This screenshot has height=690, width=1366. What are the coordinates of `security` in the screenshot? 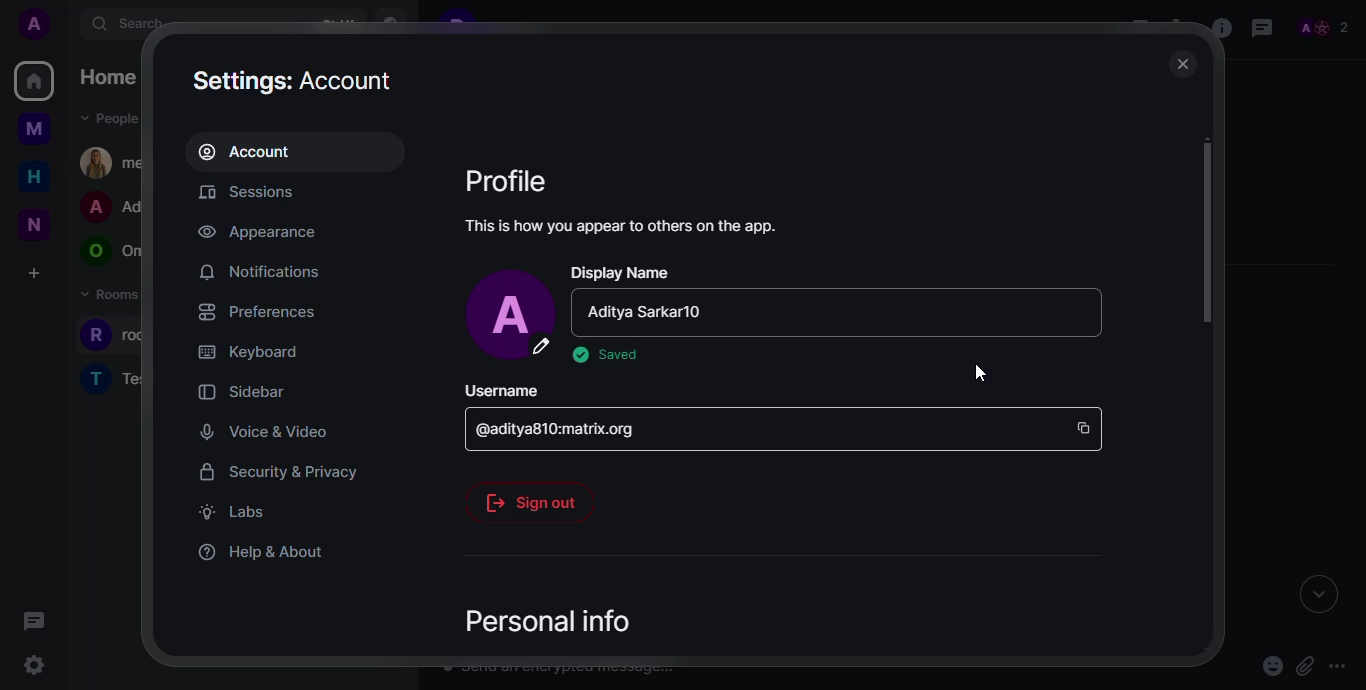 It's located at (278, 471).